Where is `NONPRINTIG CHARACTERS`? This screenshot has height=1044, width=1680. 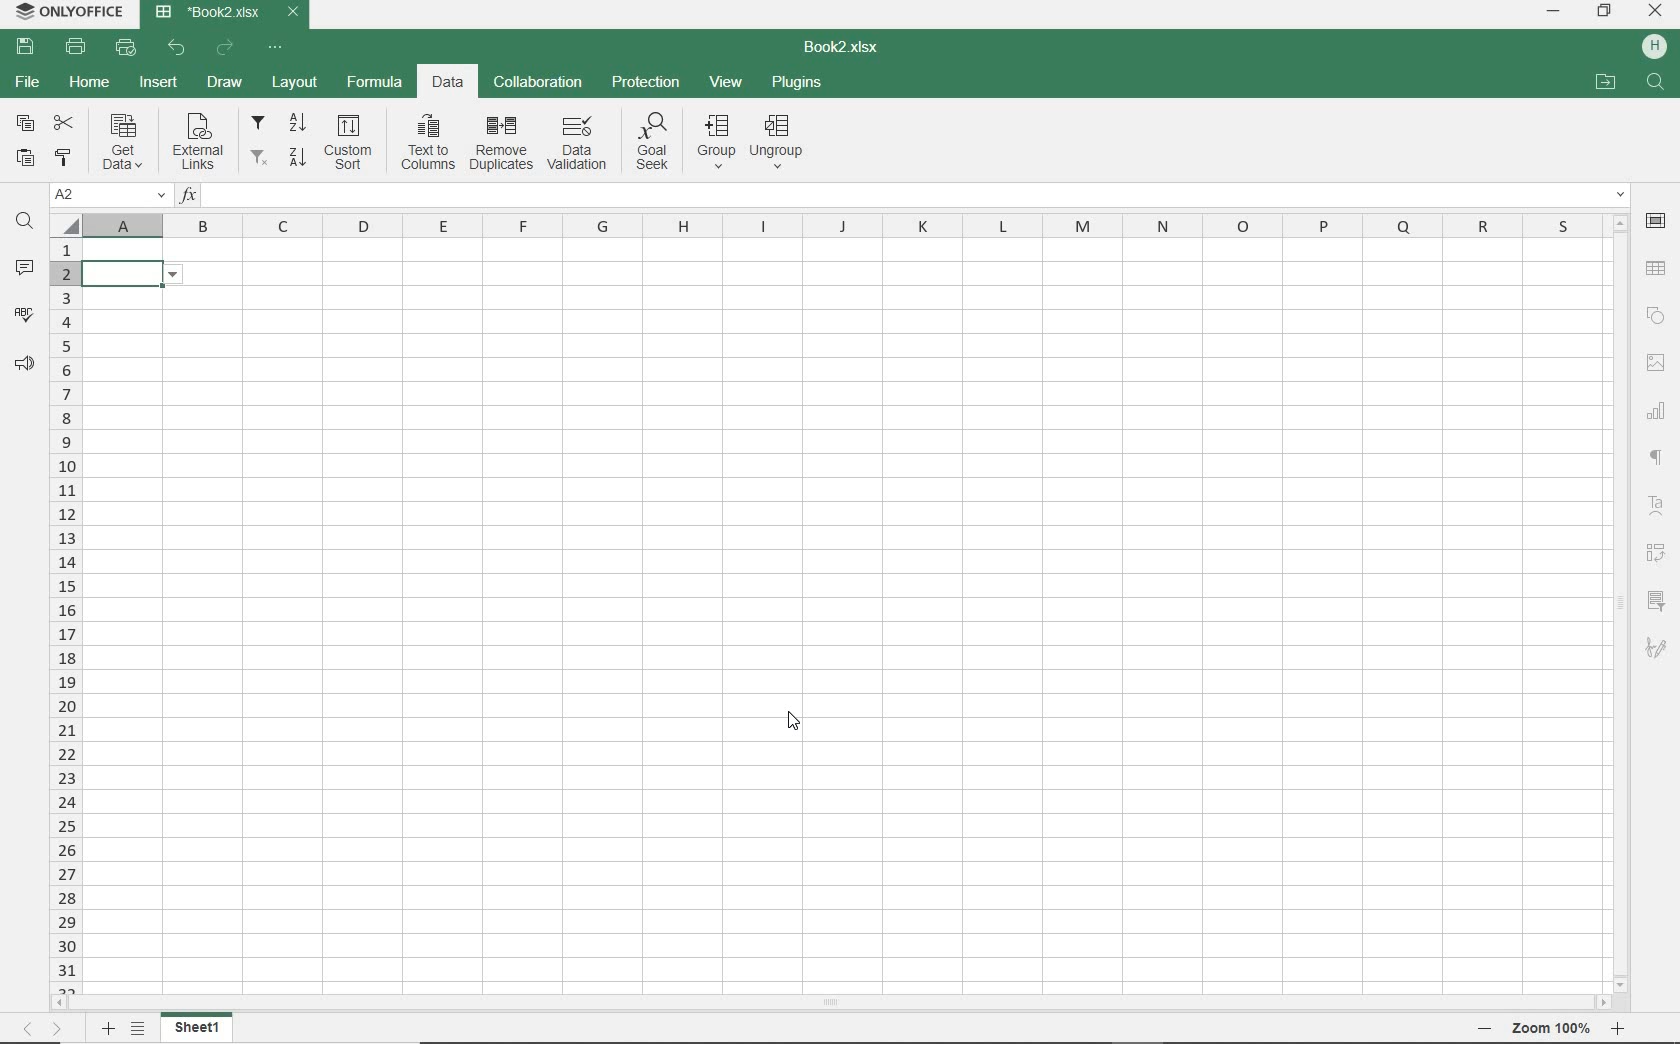
NONPRINTIG CHARACTERS is located at coordinates (1658, 460).